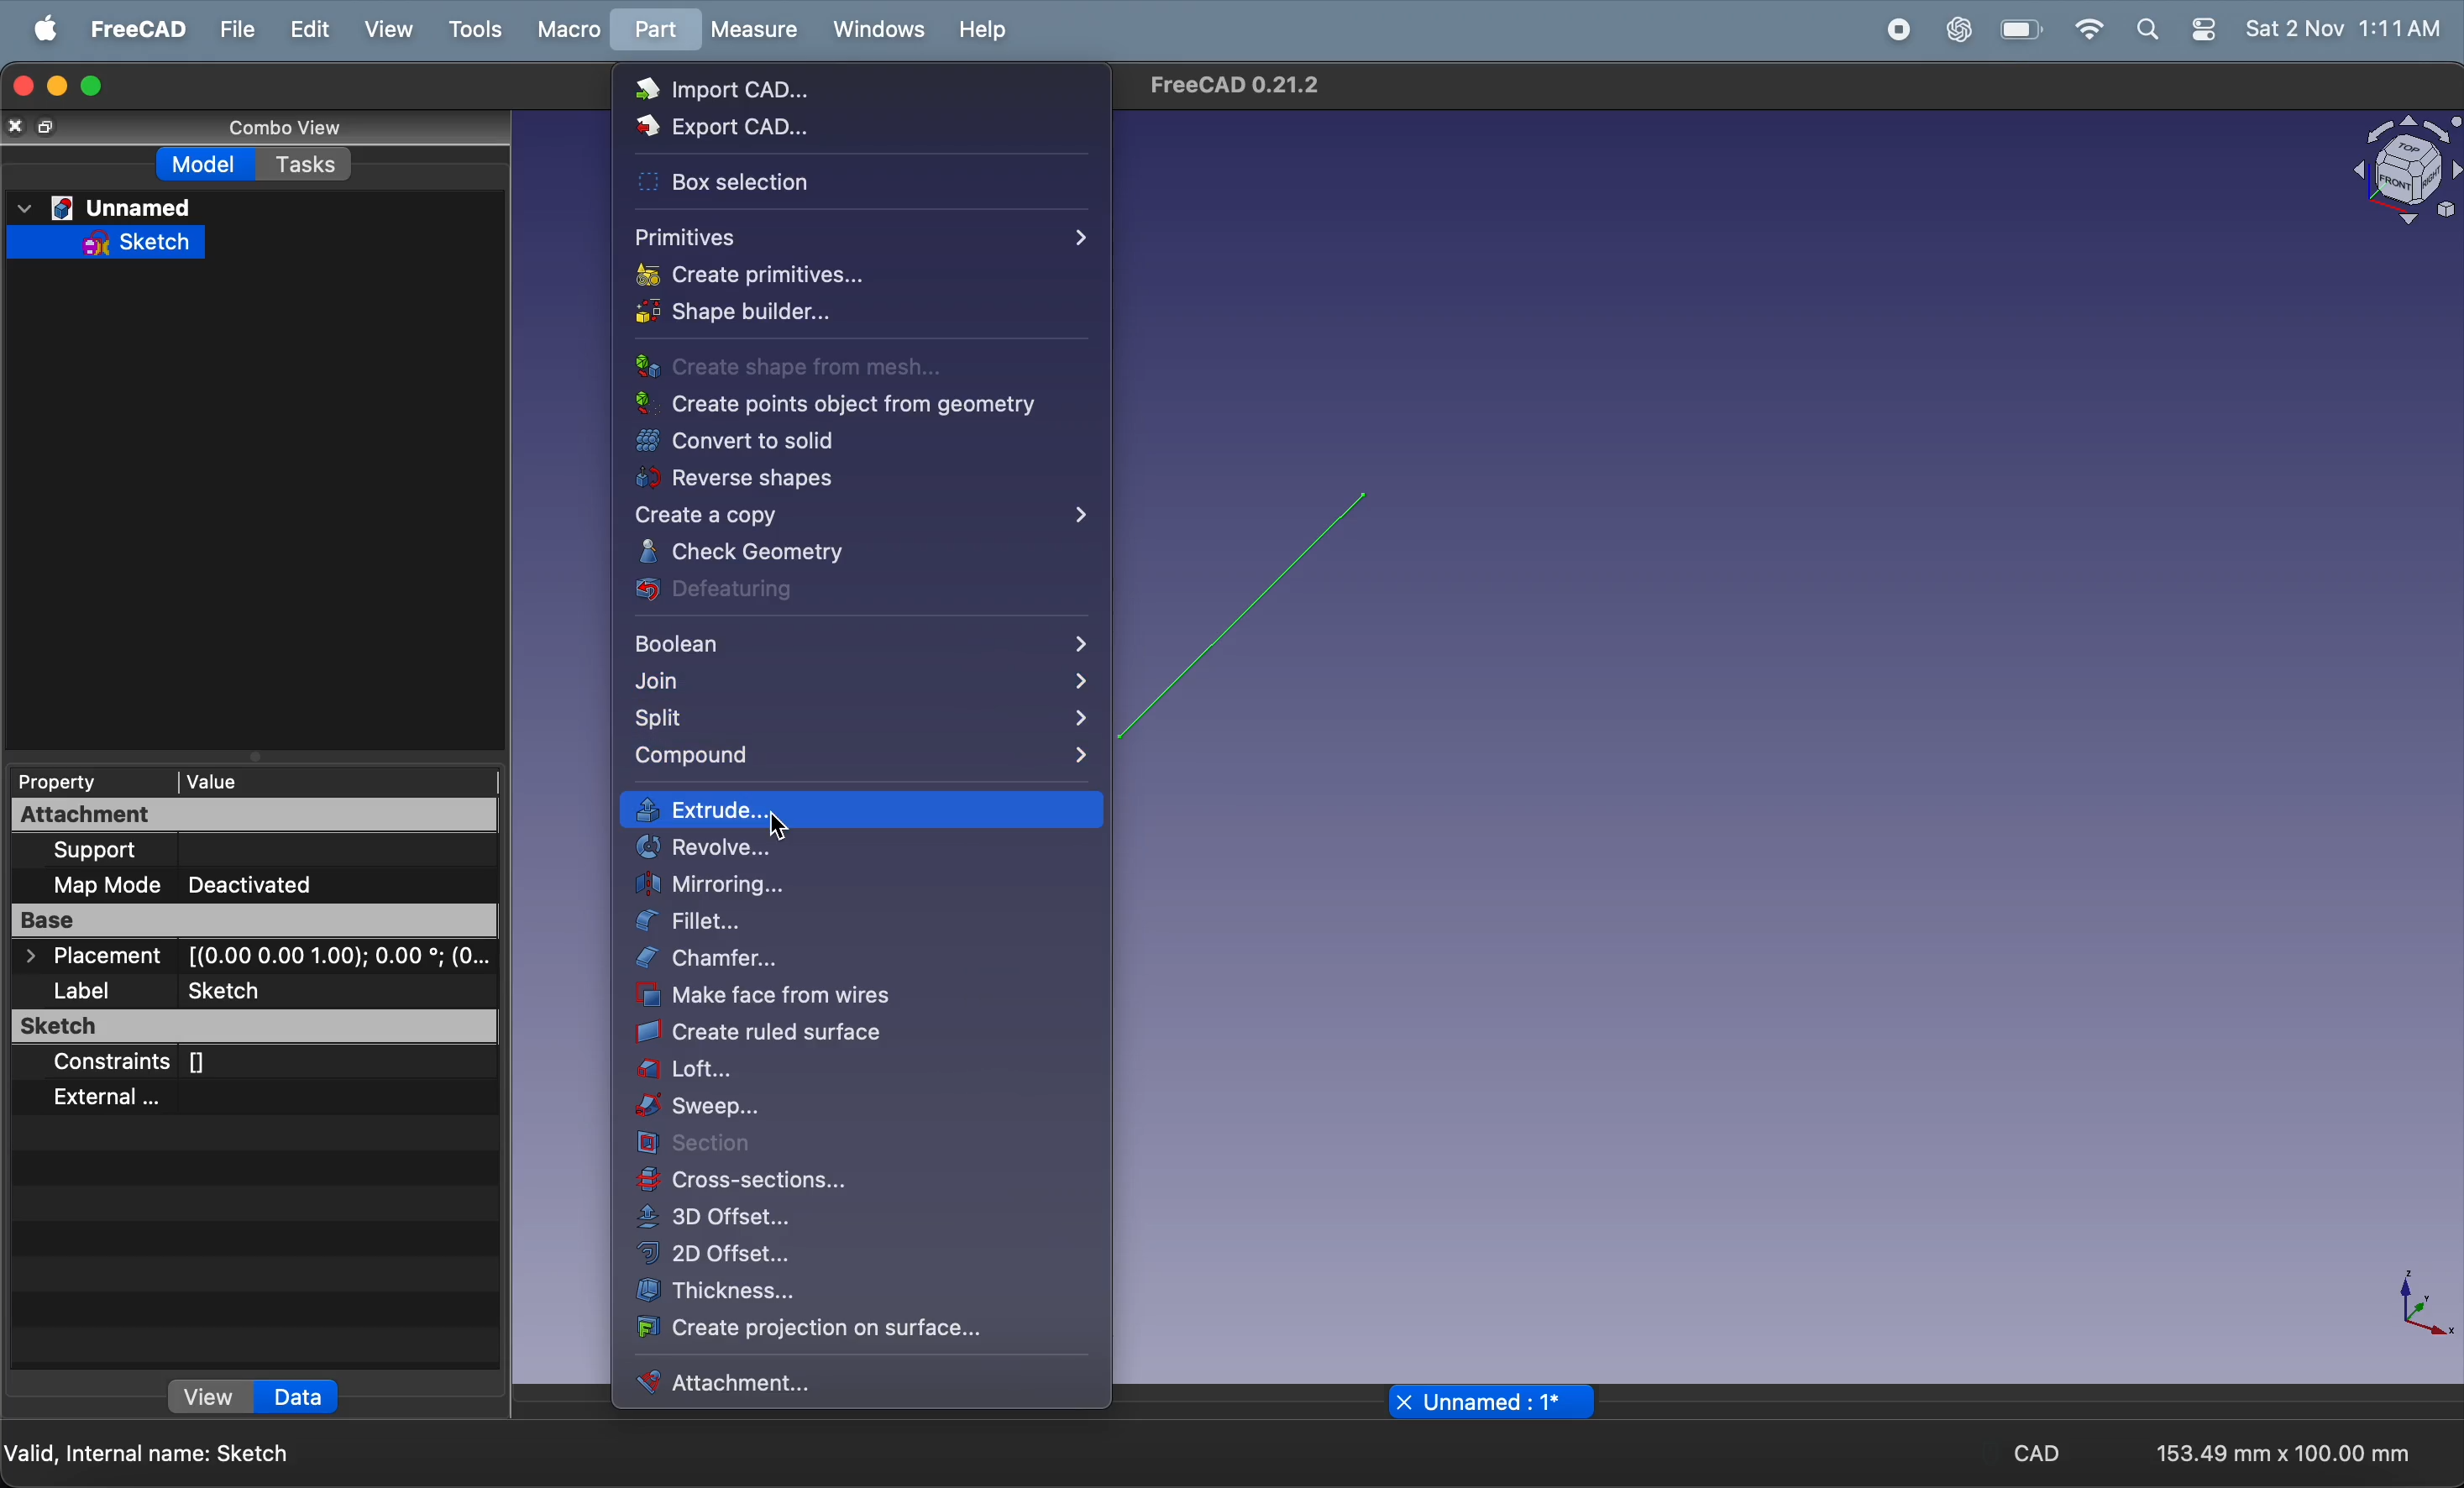  What do you see at coordinates (1244, 88) in the screenshot?
I see `FreeCAD 0.21.2` at bounding box center [1244, 88].